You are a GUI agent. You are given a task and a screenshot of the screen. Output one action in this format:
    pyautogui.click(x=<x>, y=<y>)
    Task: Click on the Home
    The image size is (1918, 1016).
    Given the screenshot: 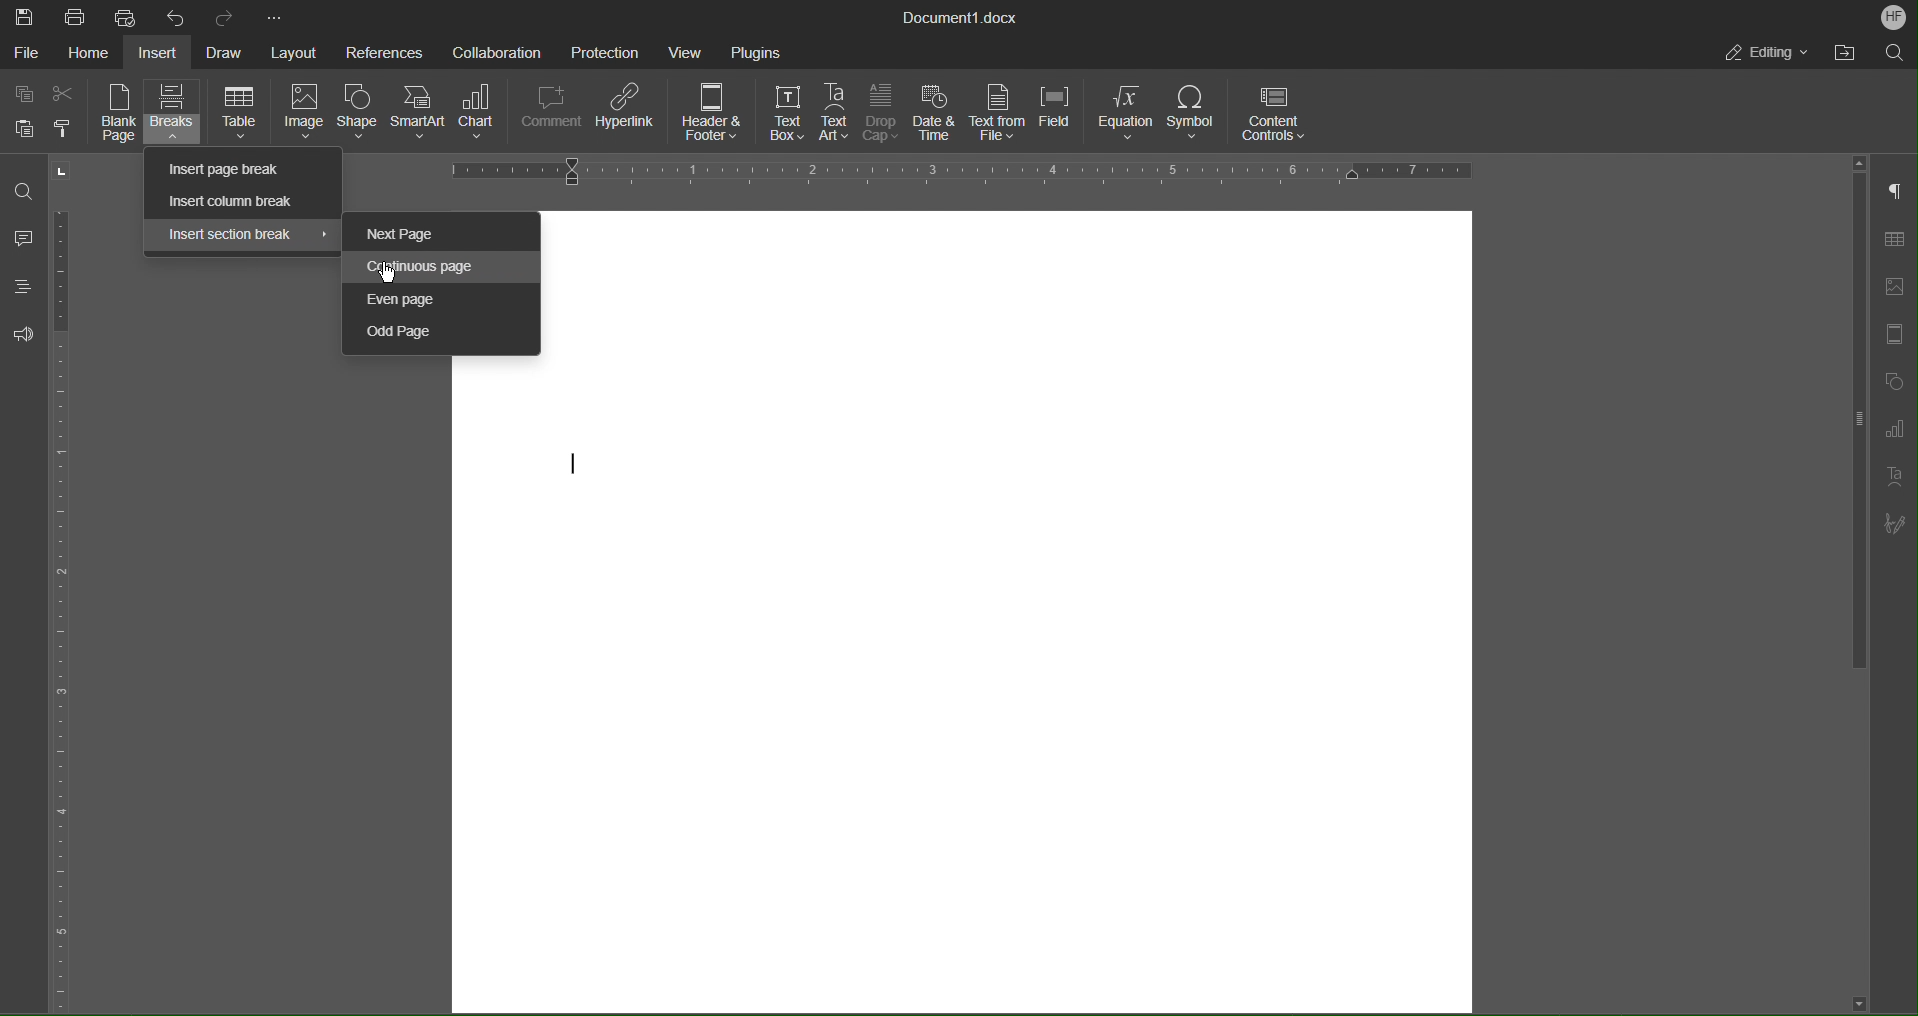 What is the action you would take?
    pyautogui.click(x=87, y=50)
    